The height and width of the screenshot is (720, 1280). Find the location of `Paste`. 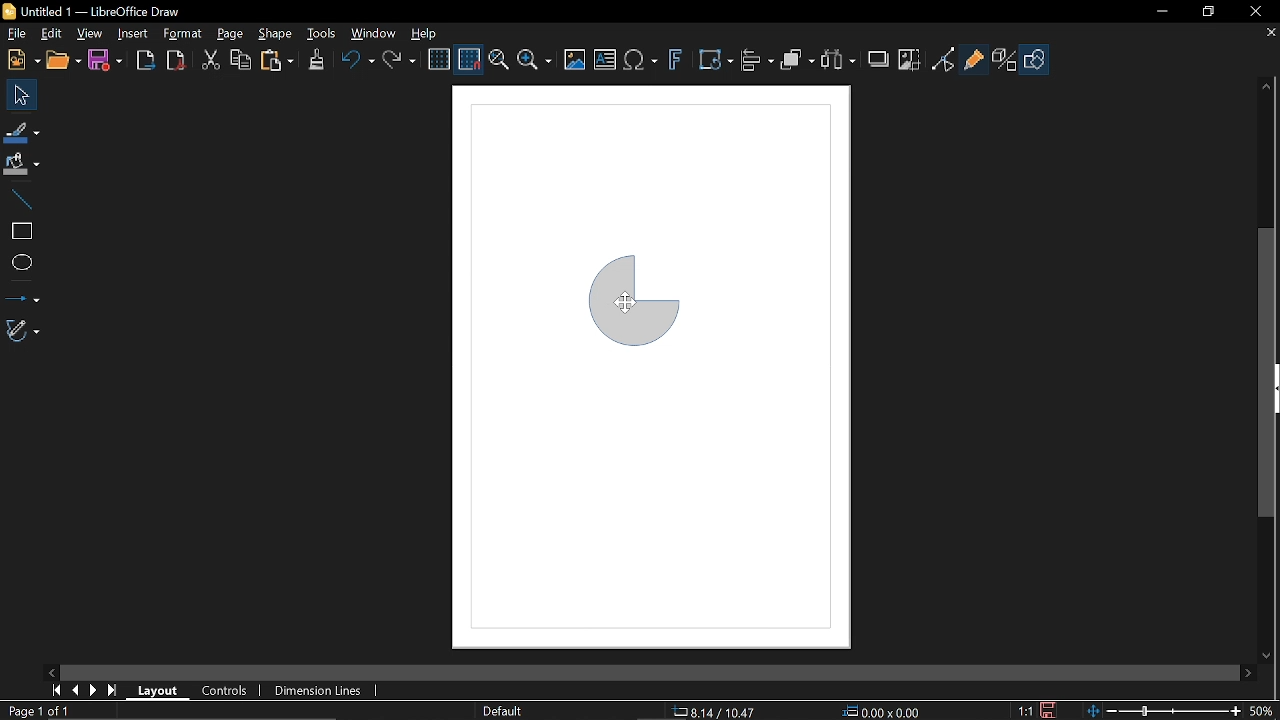

Paste is located at coordinates (277, 62).